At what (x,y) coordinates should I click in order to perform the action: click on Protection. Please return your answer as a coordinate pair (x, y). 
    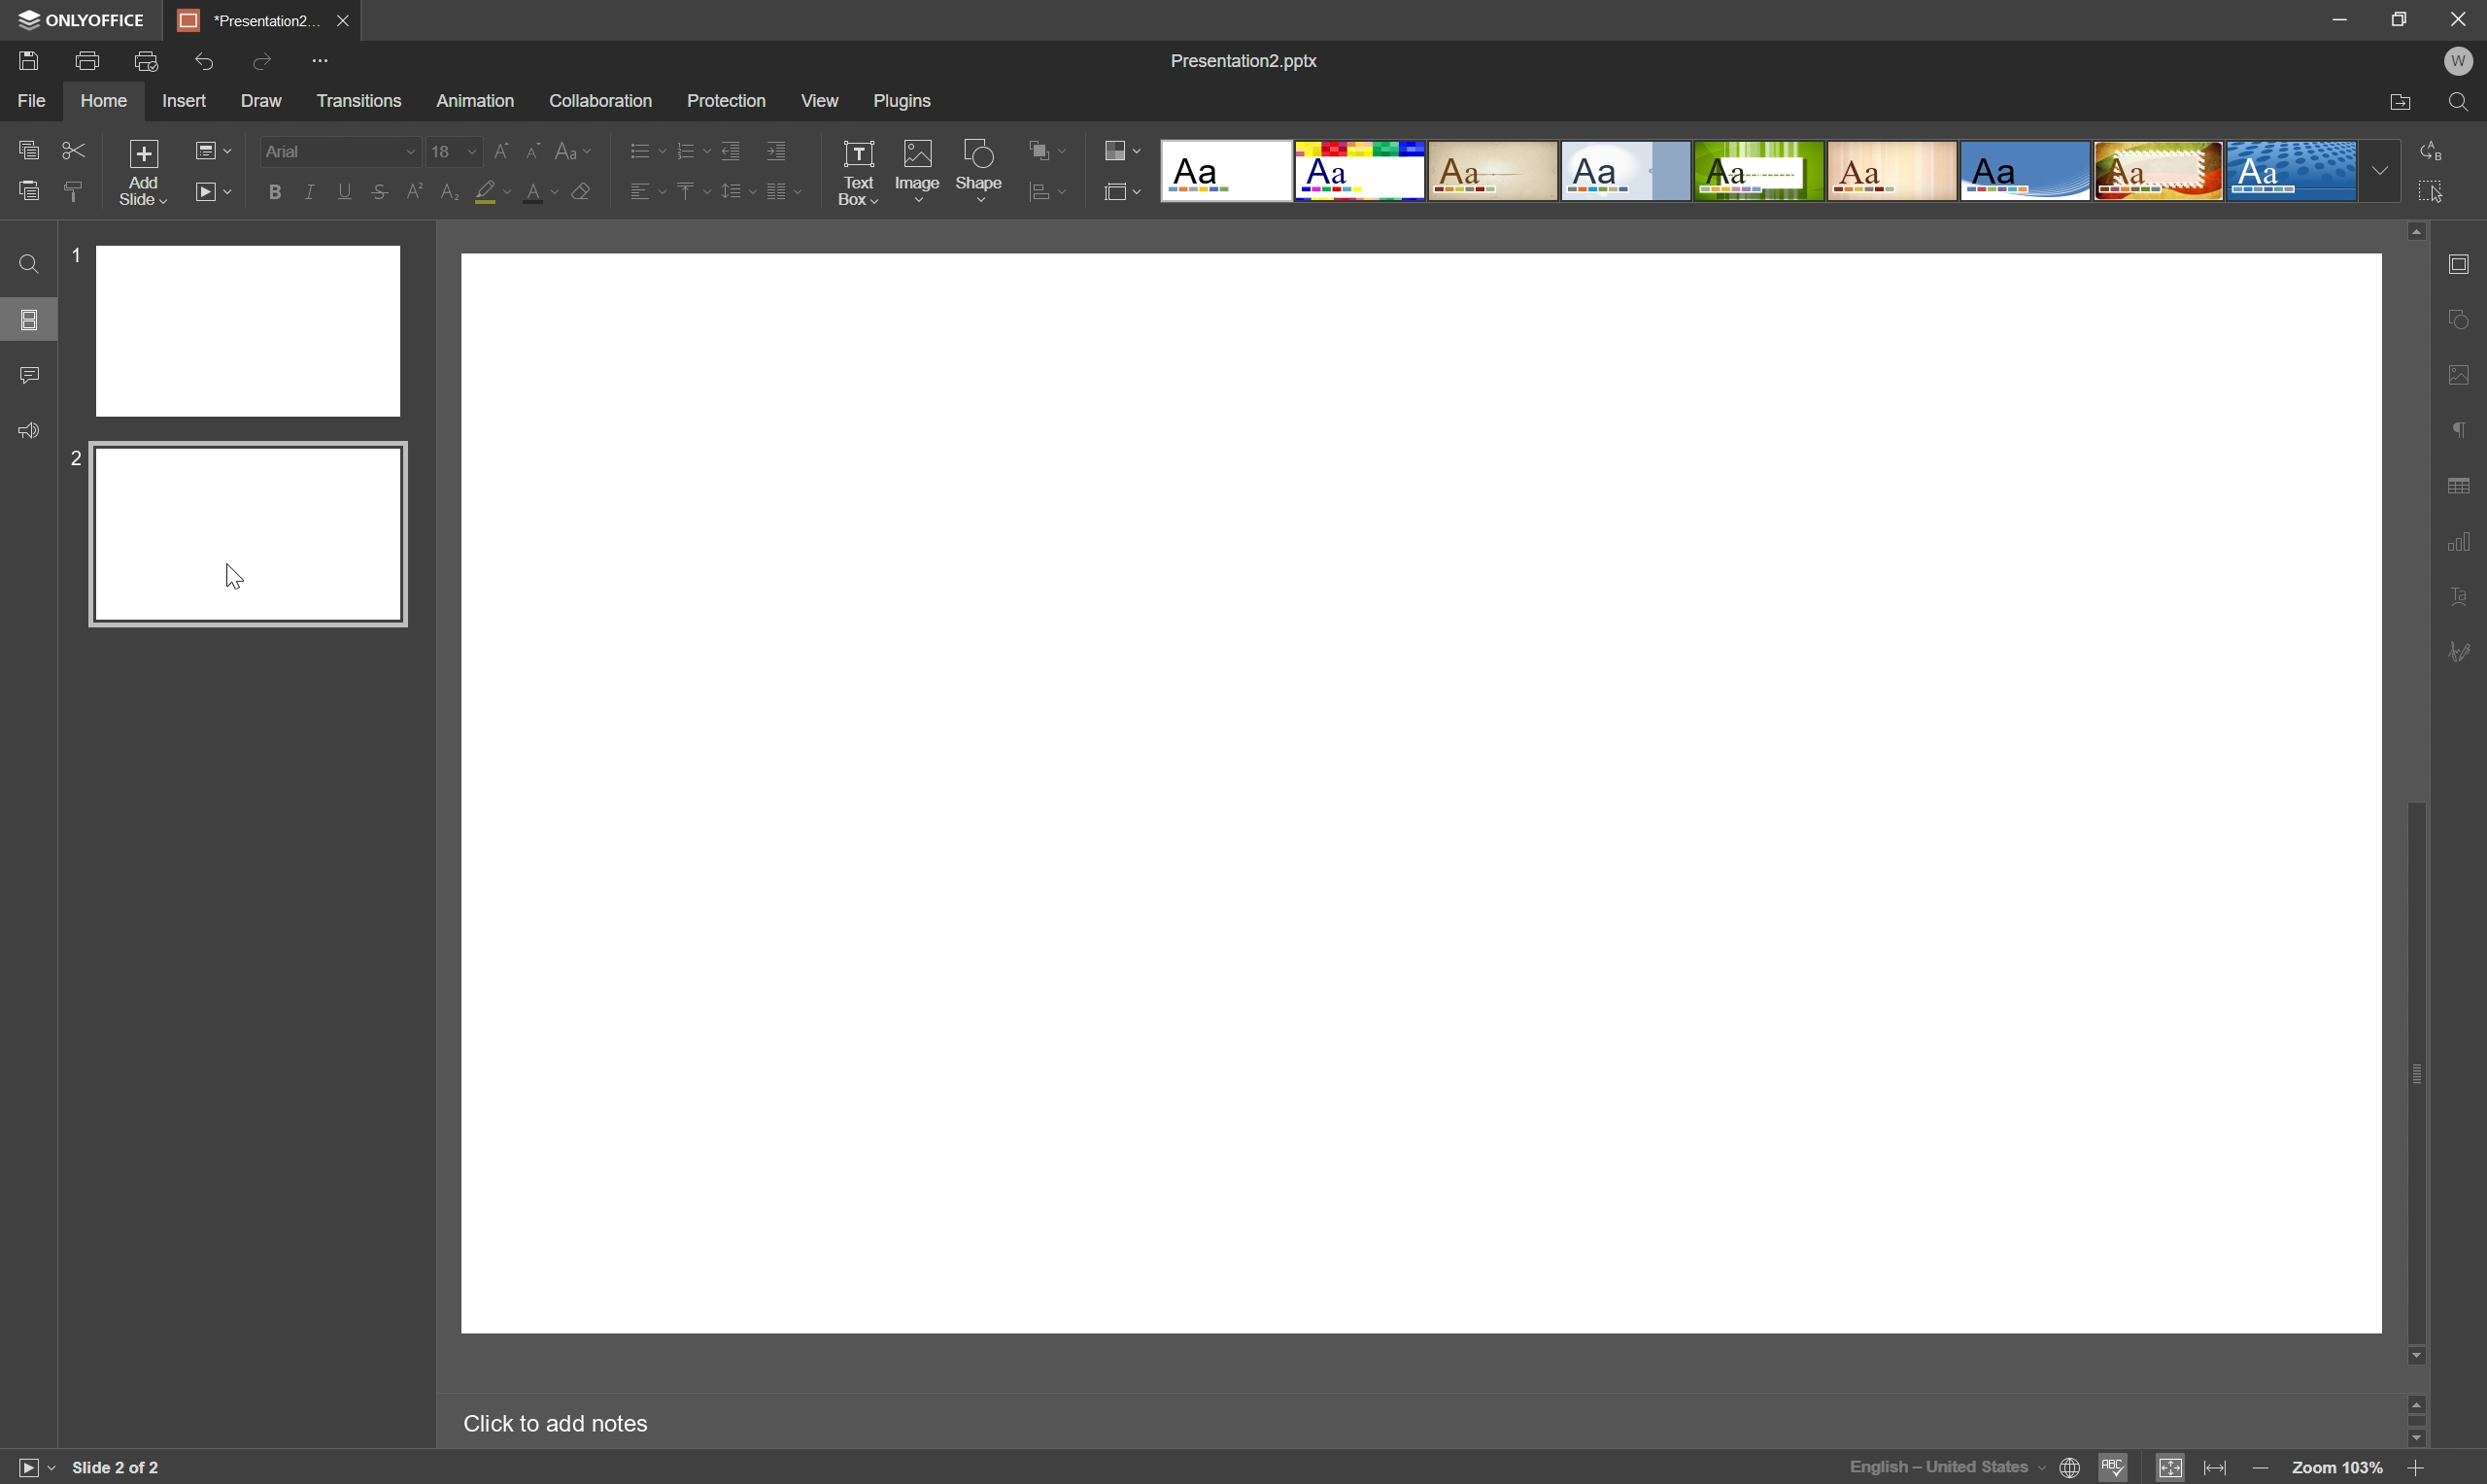
    Looking at the image, I should click on (723, 99).